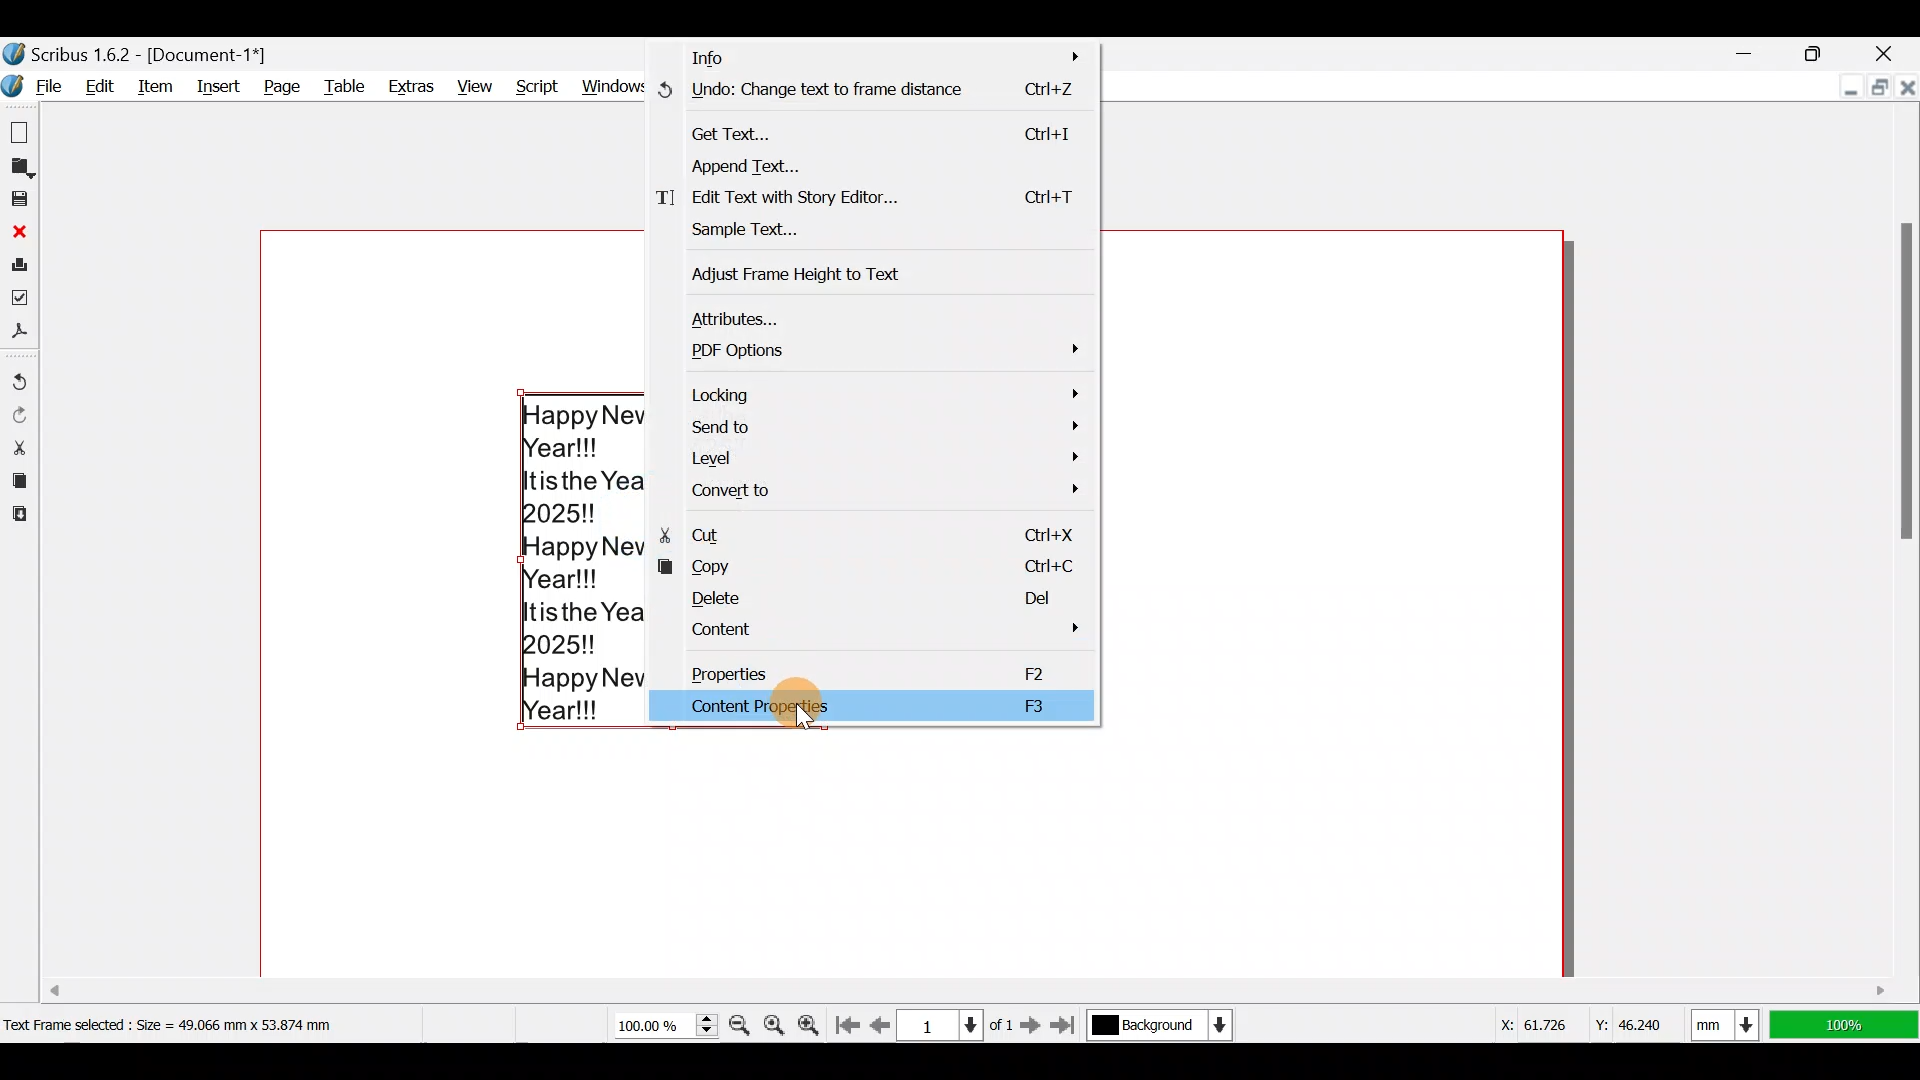 The height and width of the screenshot is (1080, 1920). Describe the element at coordinates (959, 1022) in the screenshot. I see `Select current page` at that location.